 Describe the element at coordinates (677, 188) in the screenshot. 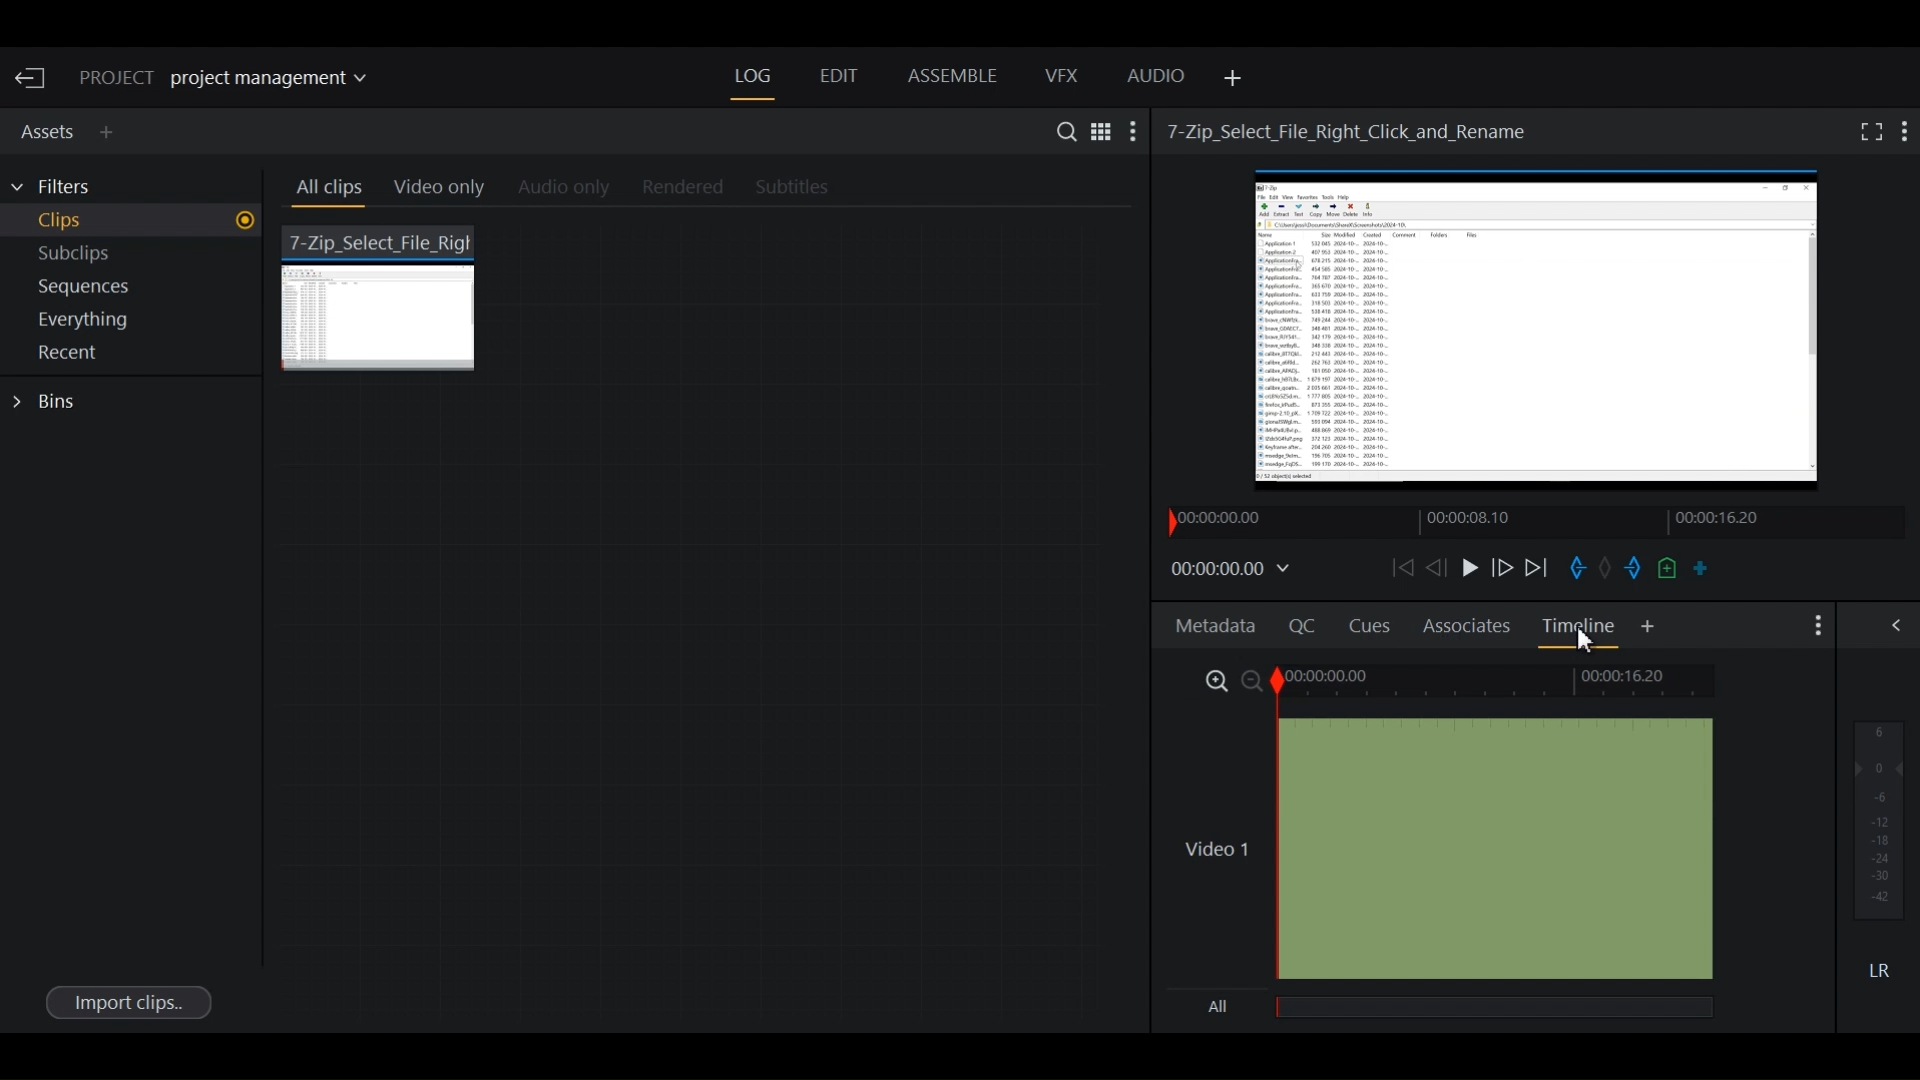

I see `Rendered` at that location.